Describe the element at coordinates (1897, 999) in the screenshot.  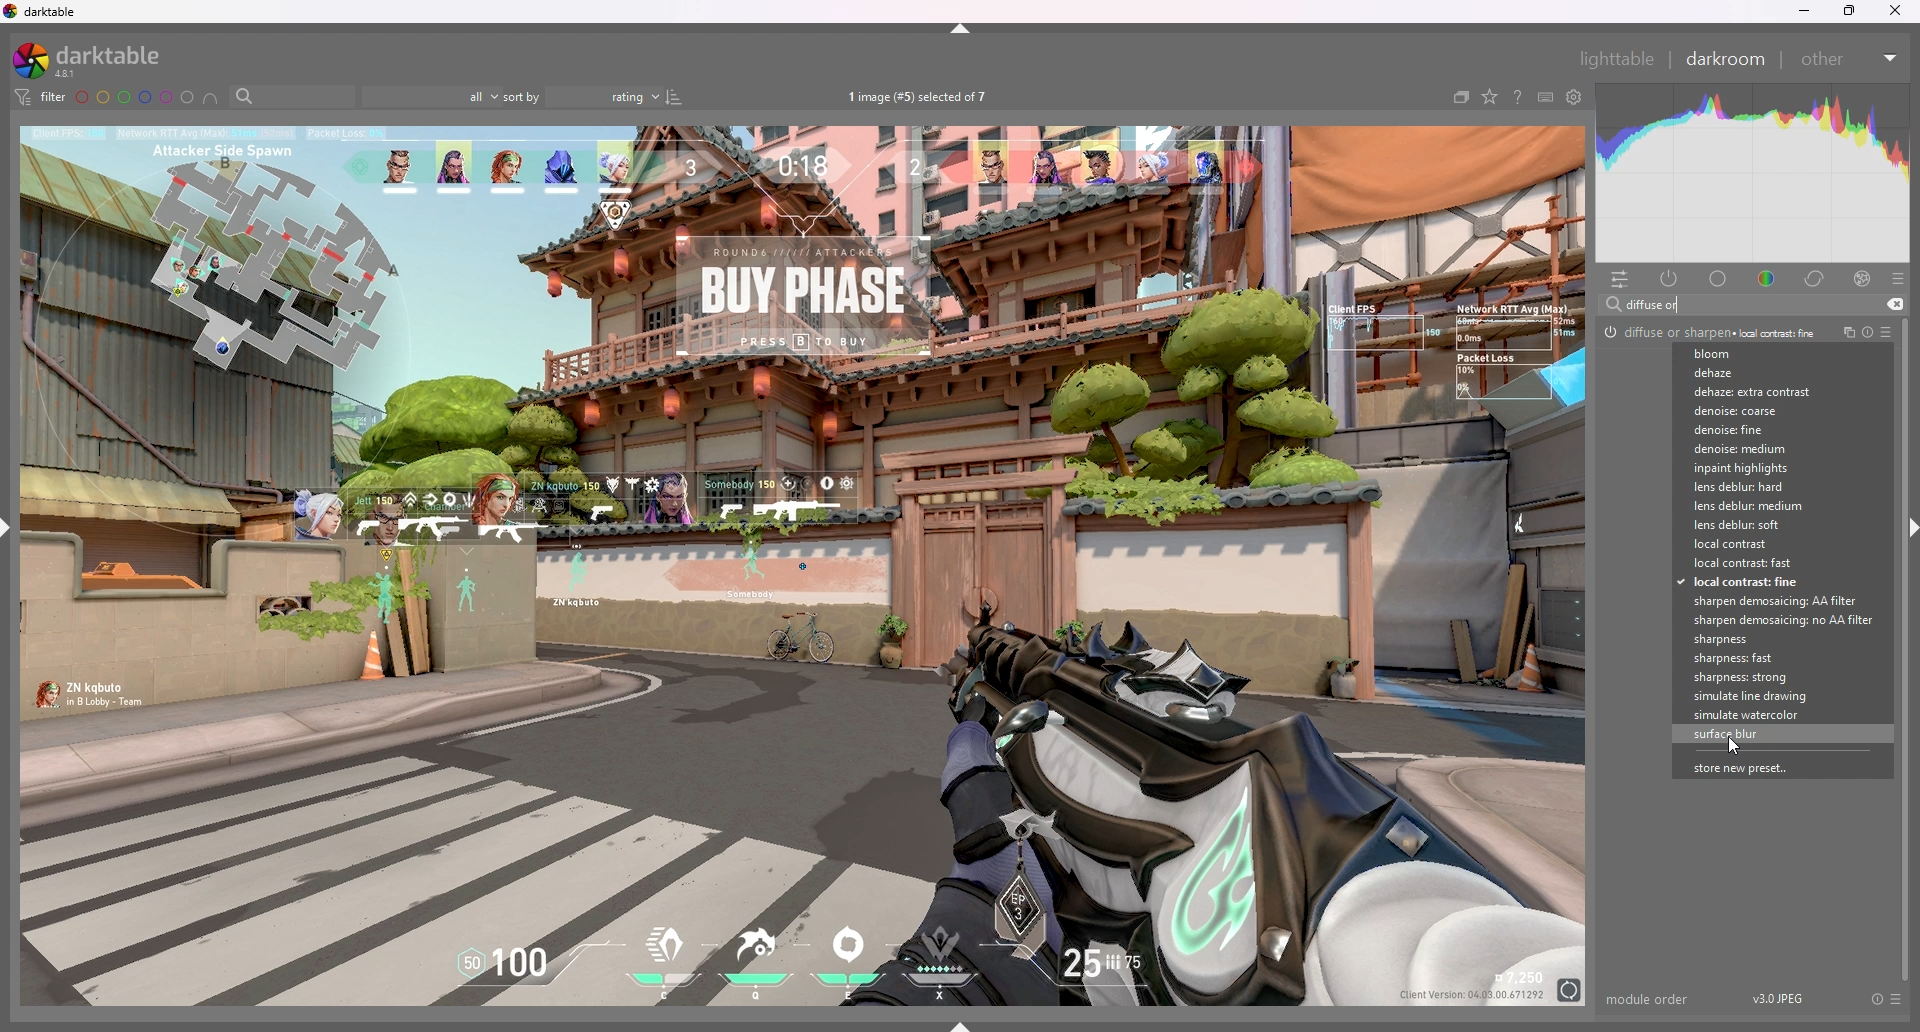
I see `presets` at that location.